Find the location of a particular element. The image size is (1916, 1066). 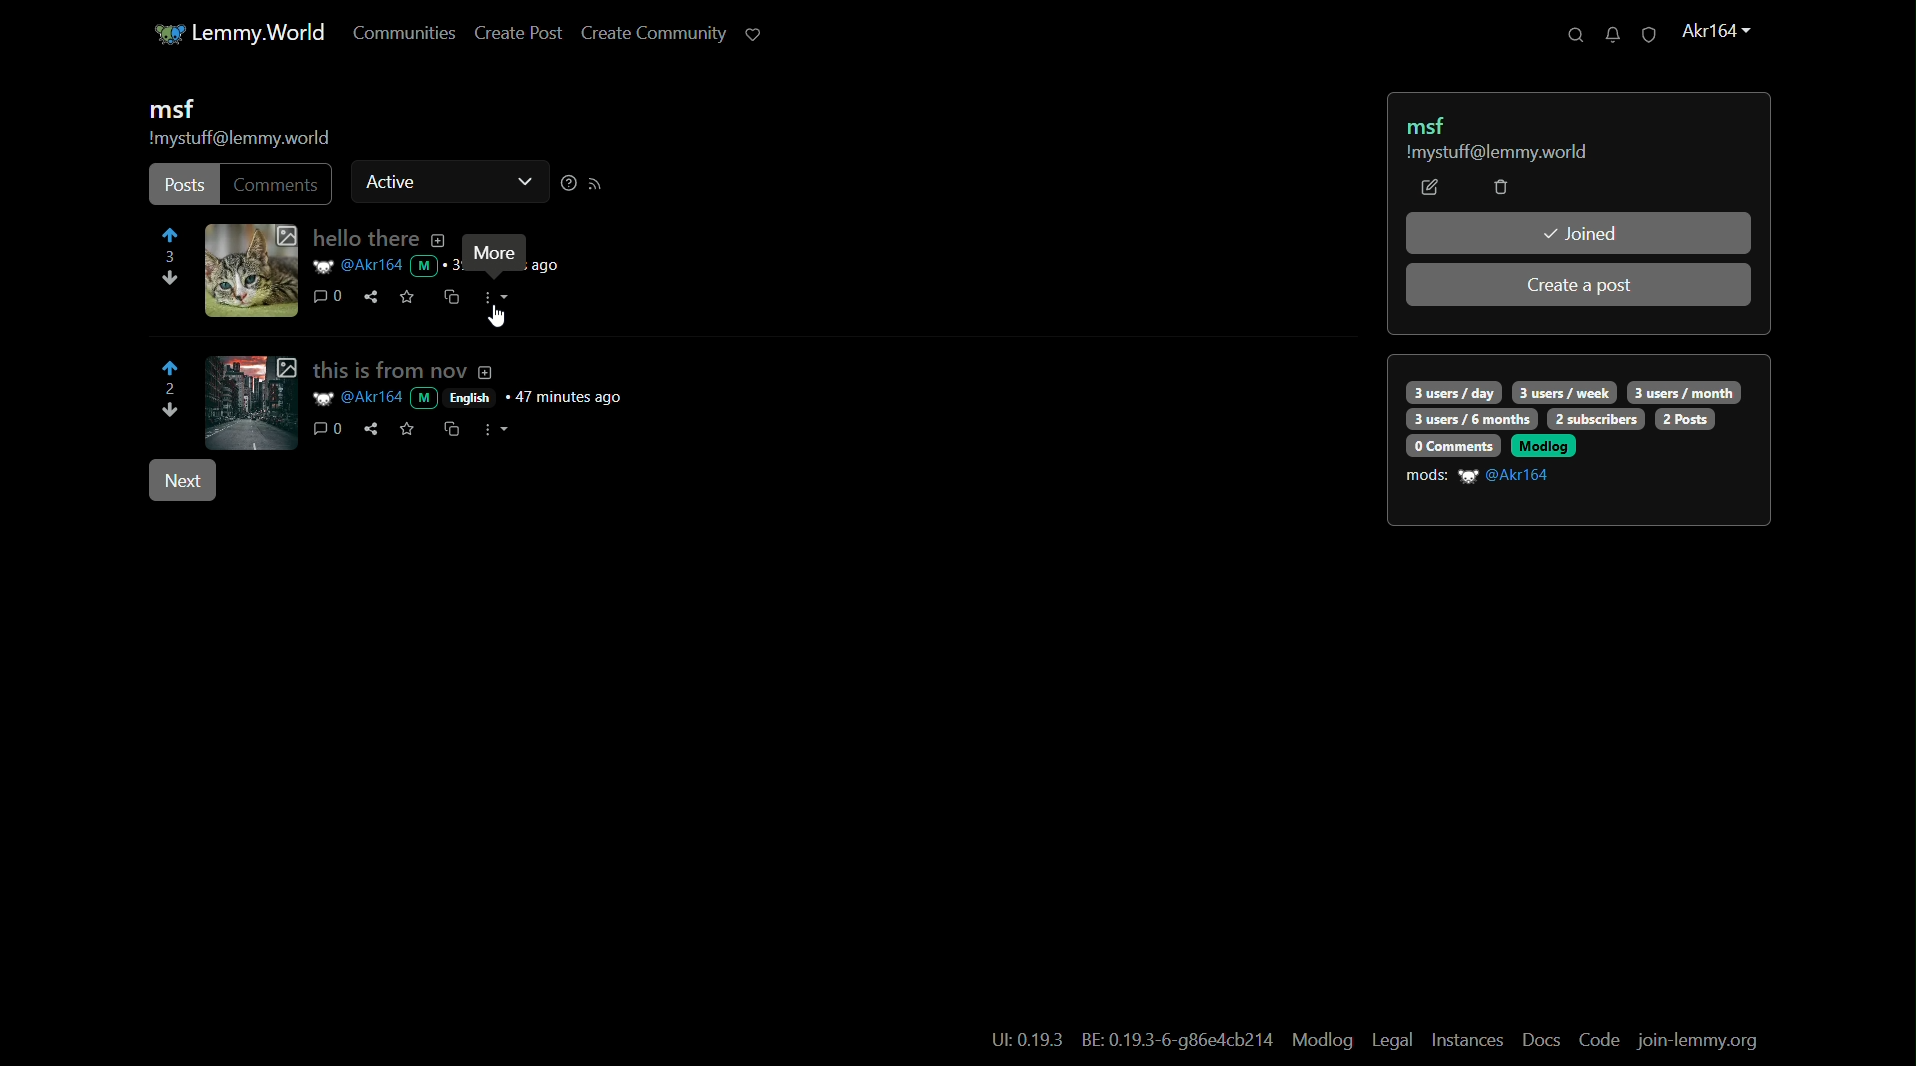

community server is located at coordinates (239, 140).